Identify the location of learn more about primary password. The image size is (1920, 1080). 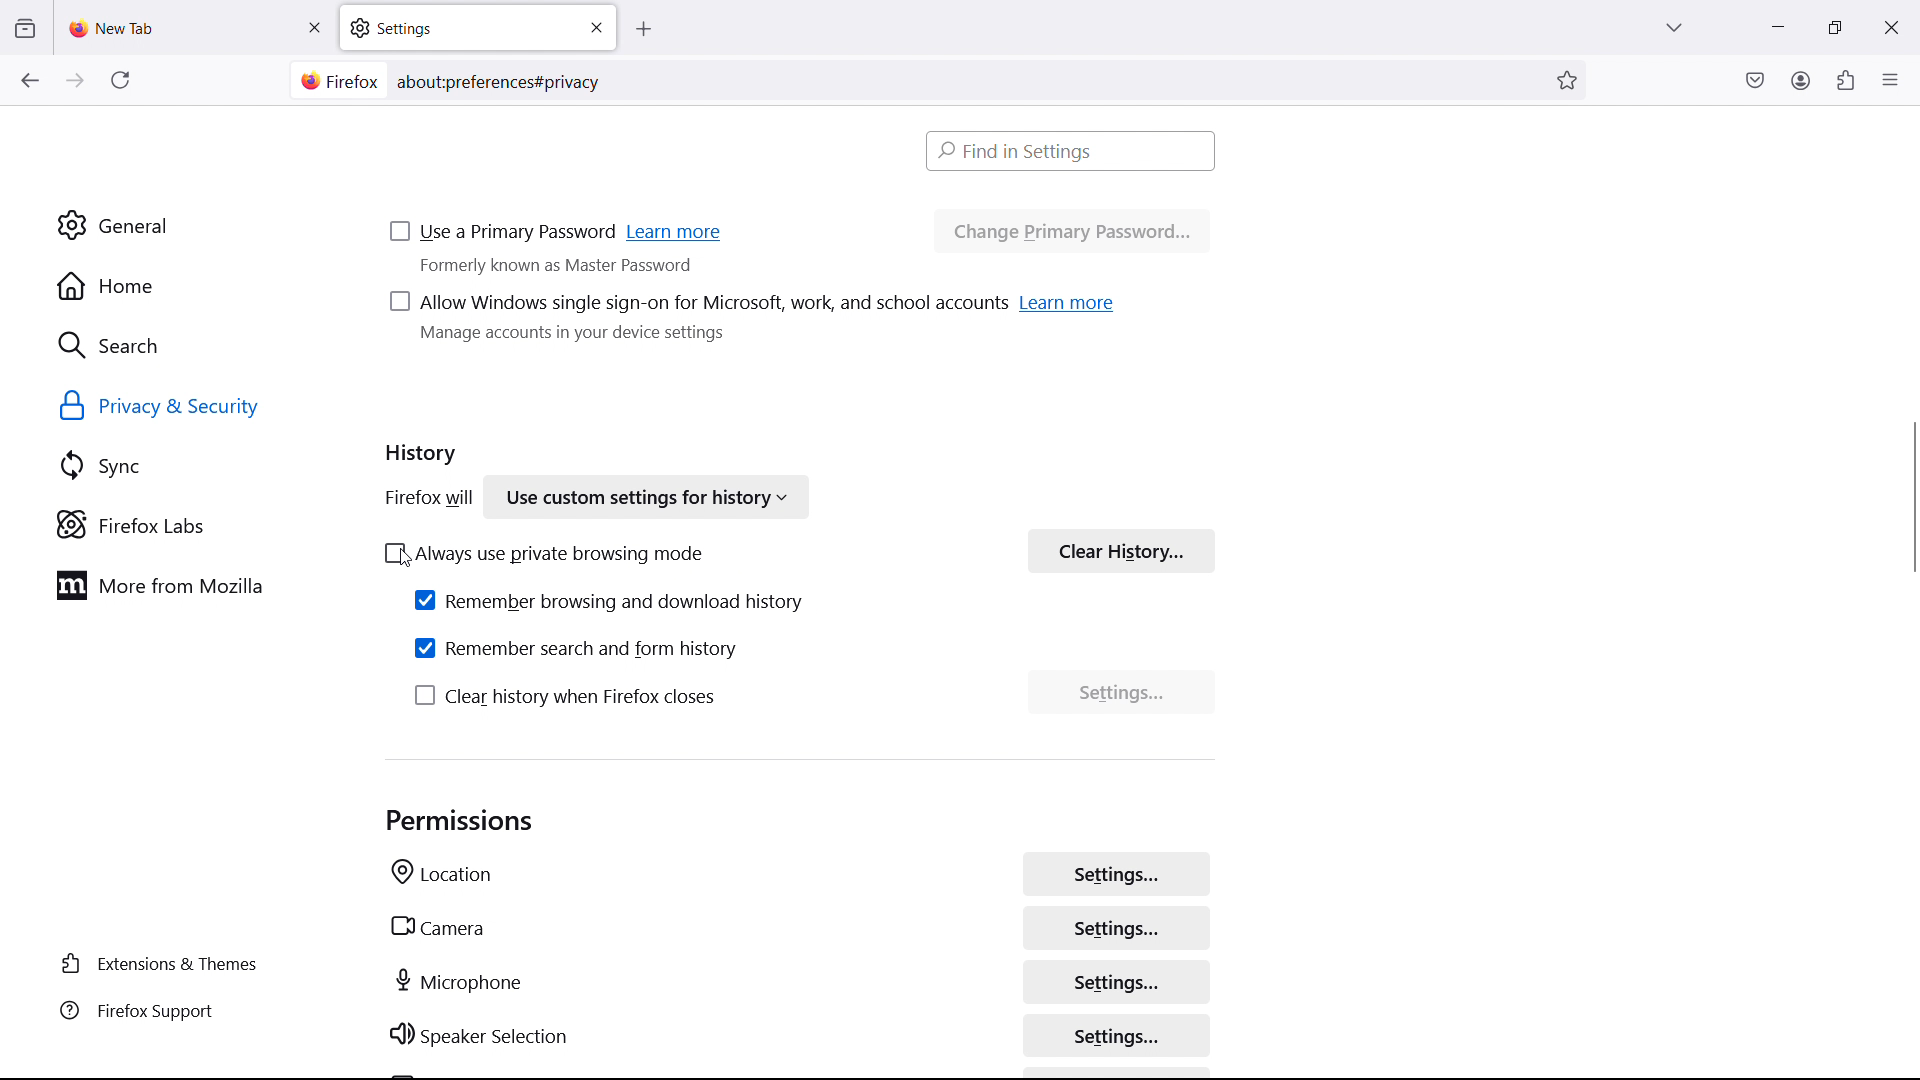
(677, 234).